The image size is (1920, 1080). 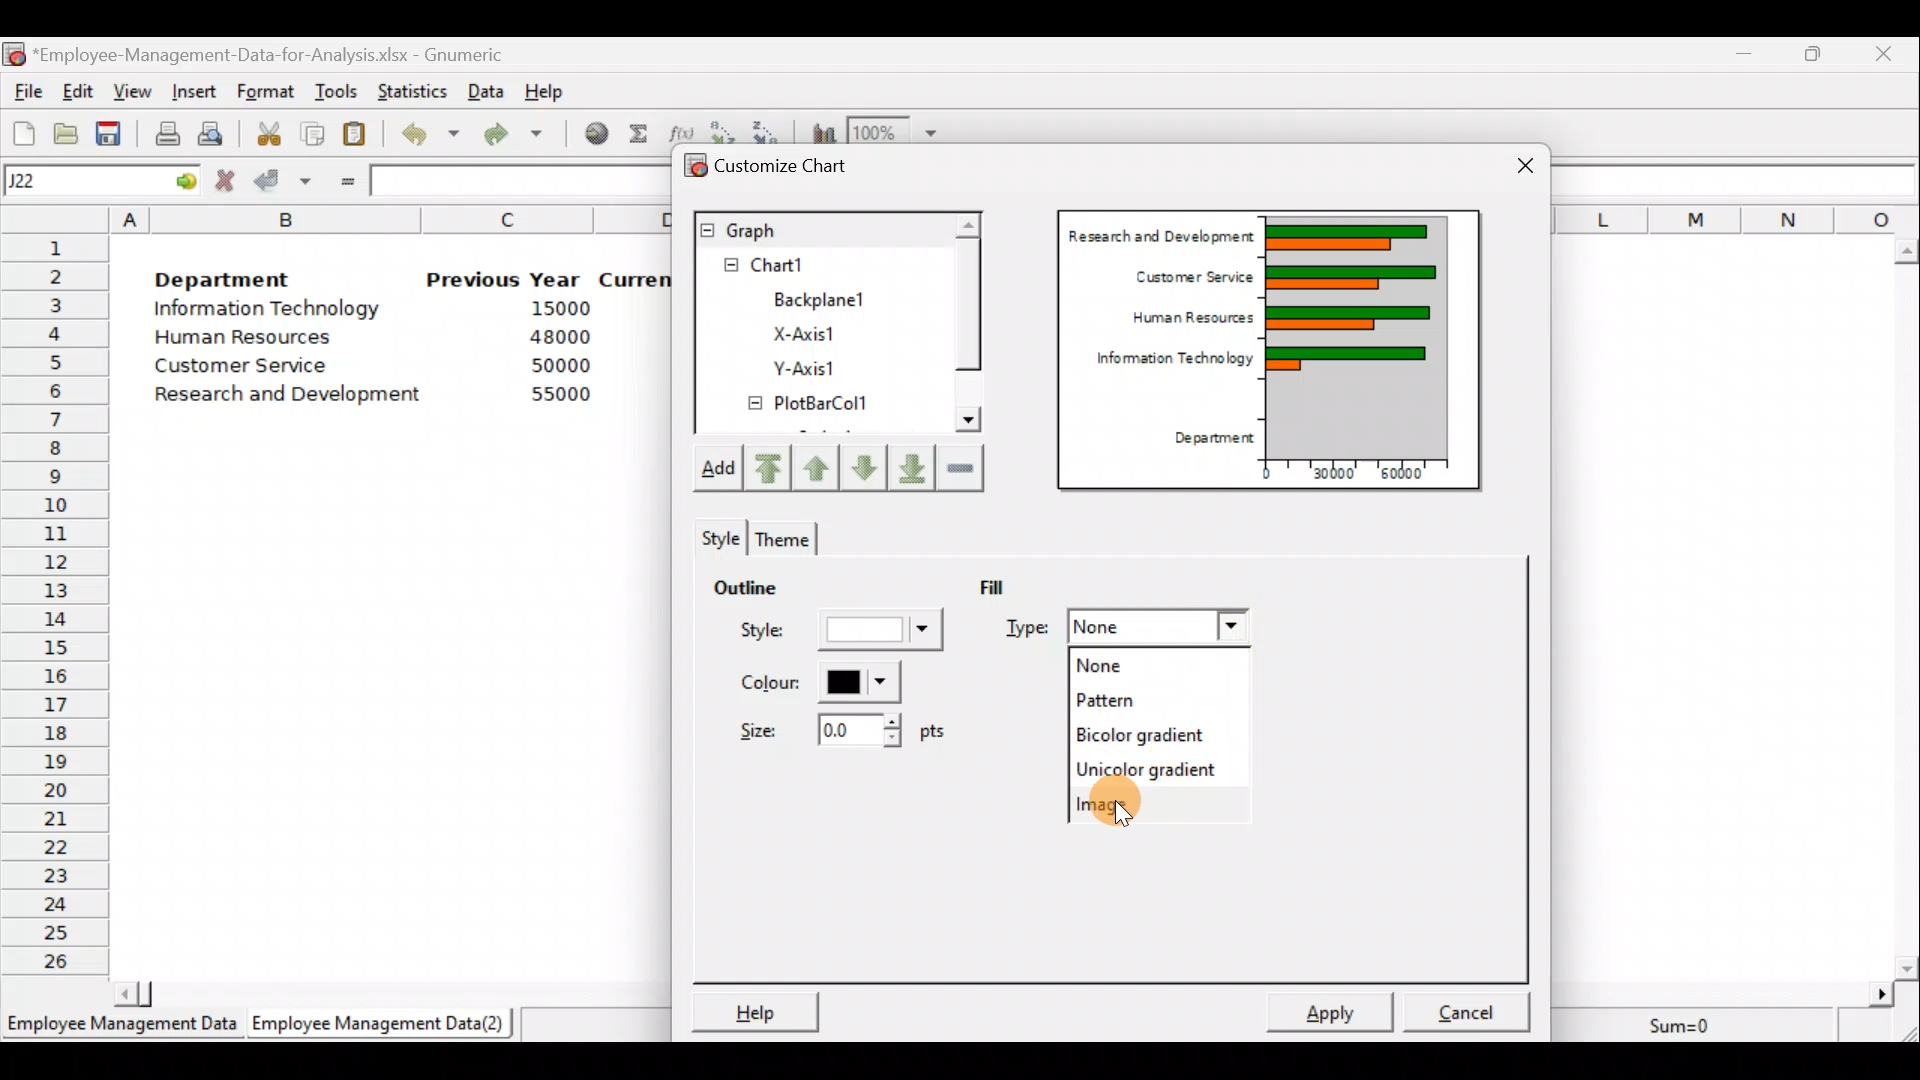 I want to click on Accept change, so click(x=282, y=183).